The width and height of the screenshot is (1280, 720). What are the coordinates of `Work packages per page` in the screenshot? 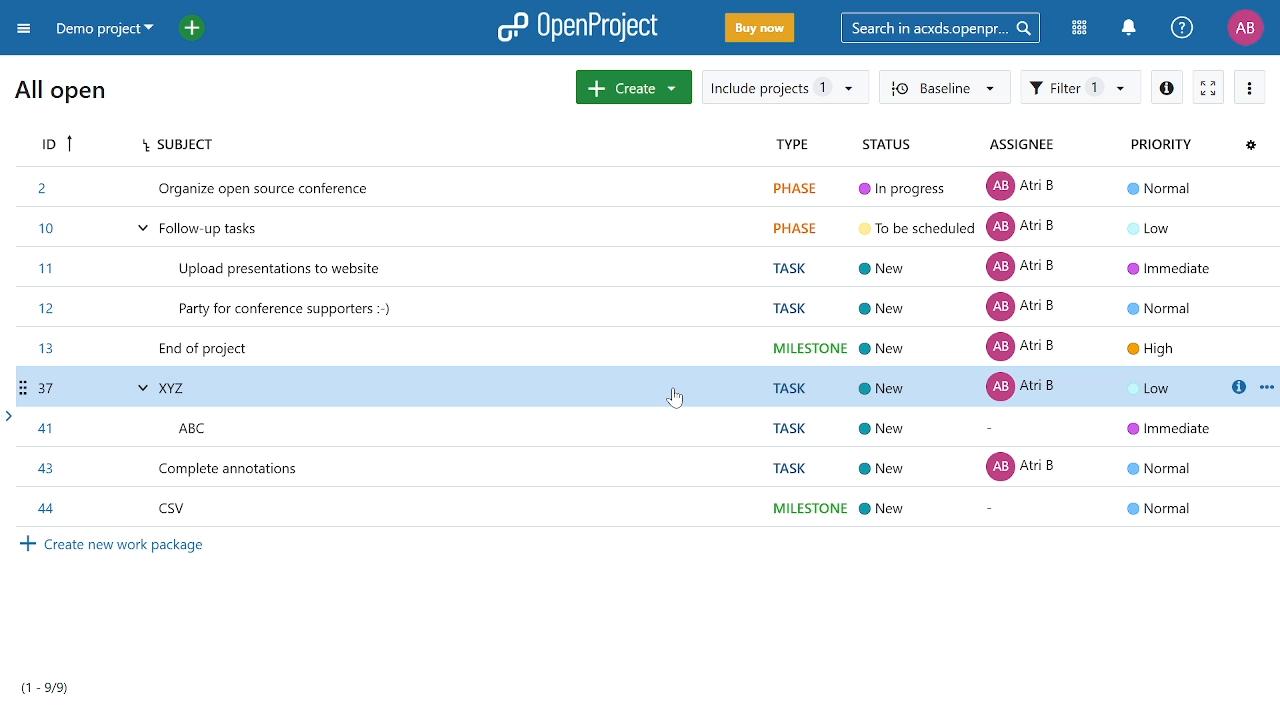 It's located at (46, 690).